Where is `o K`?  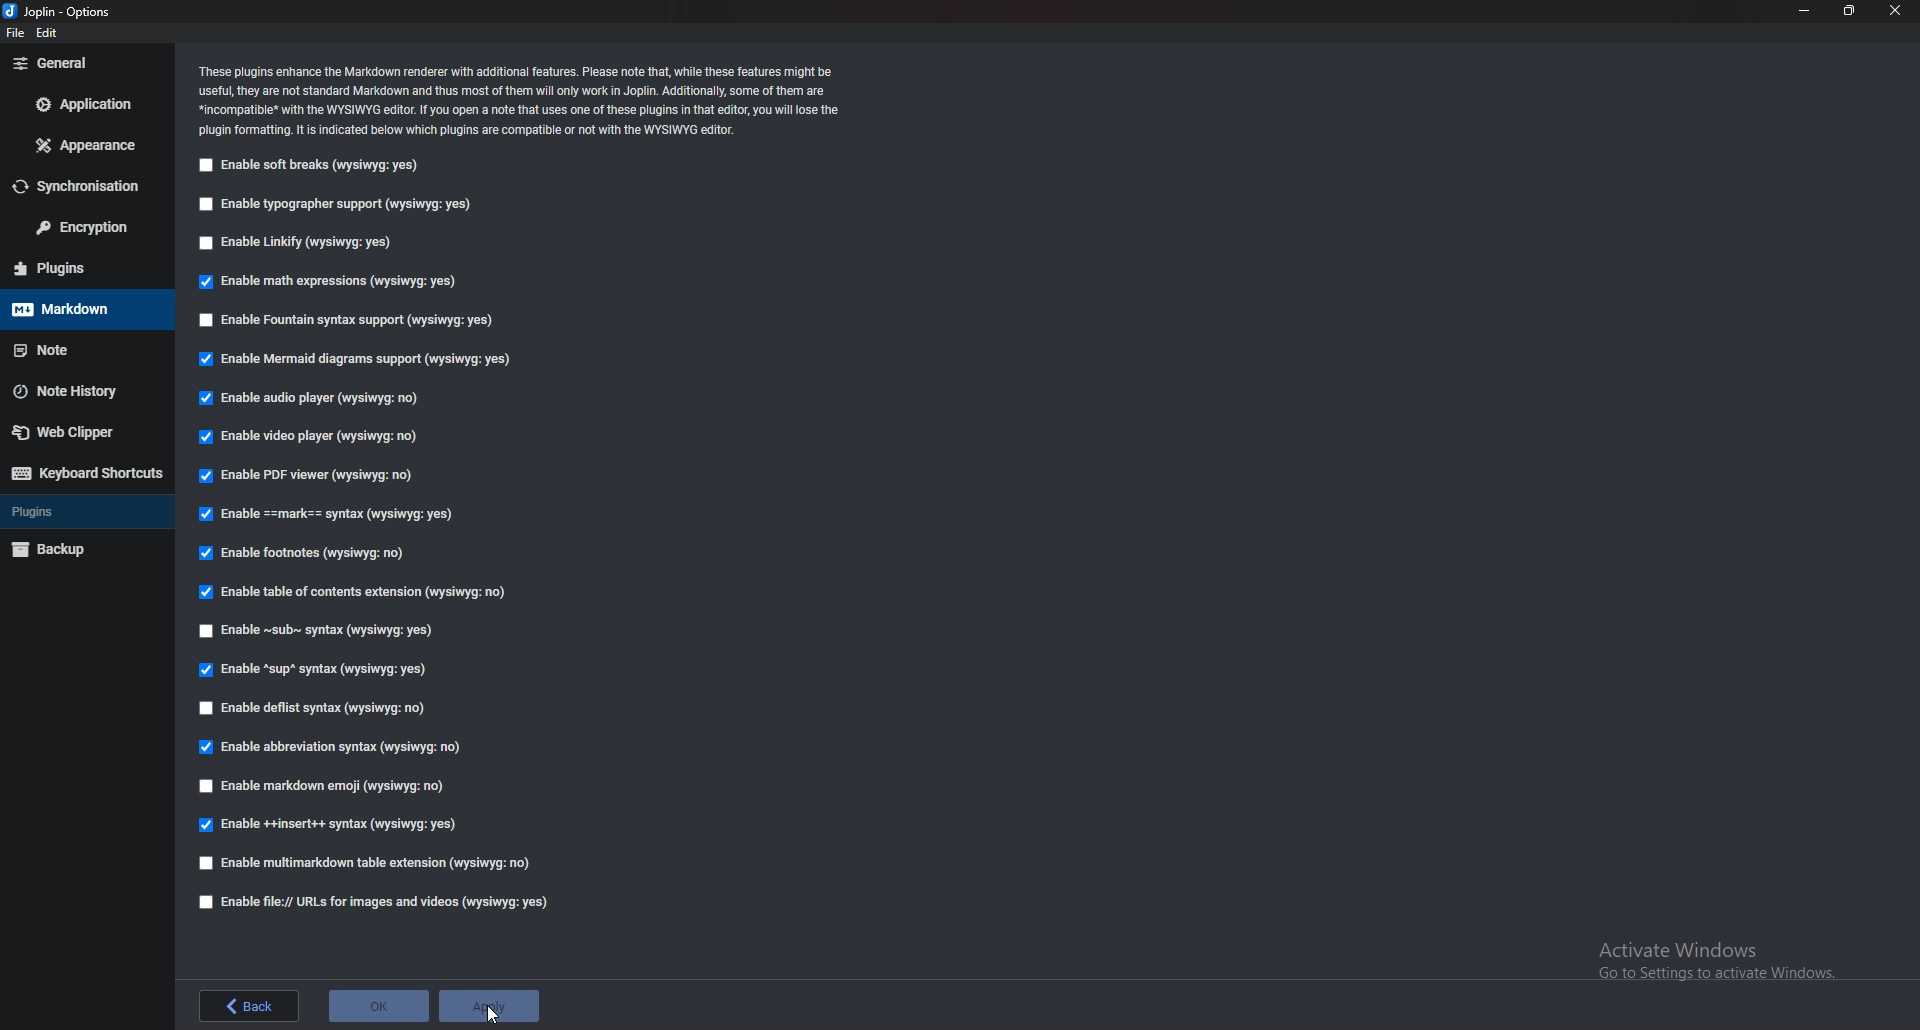 o K is located at coordinates (380, 1004).